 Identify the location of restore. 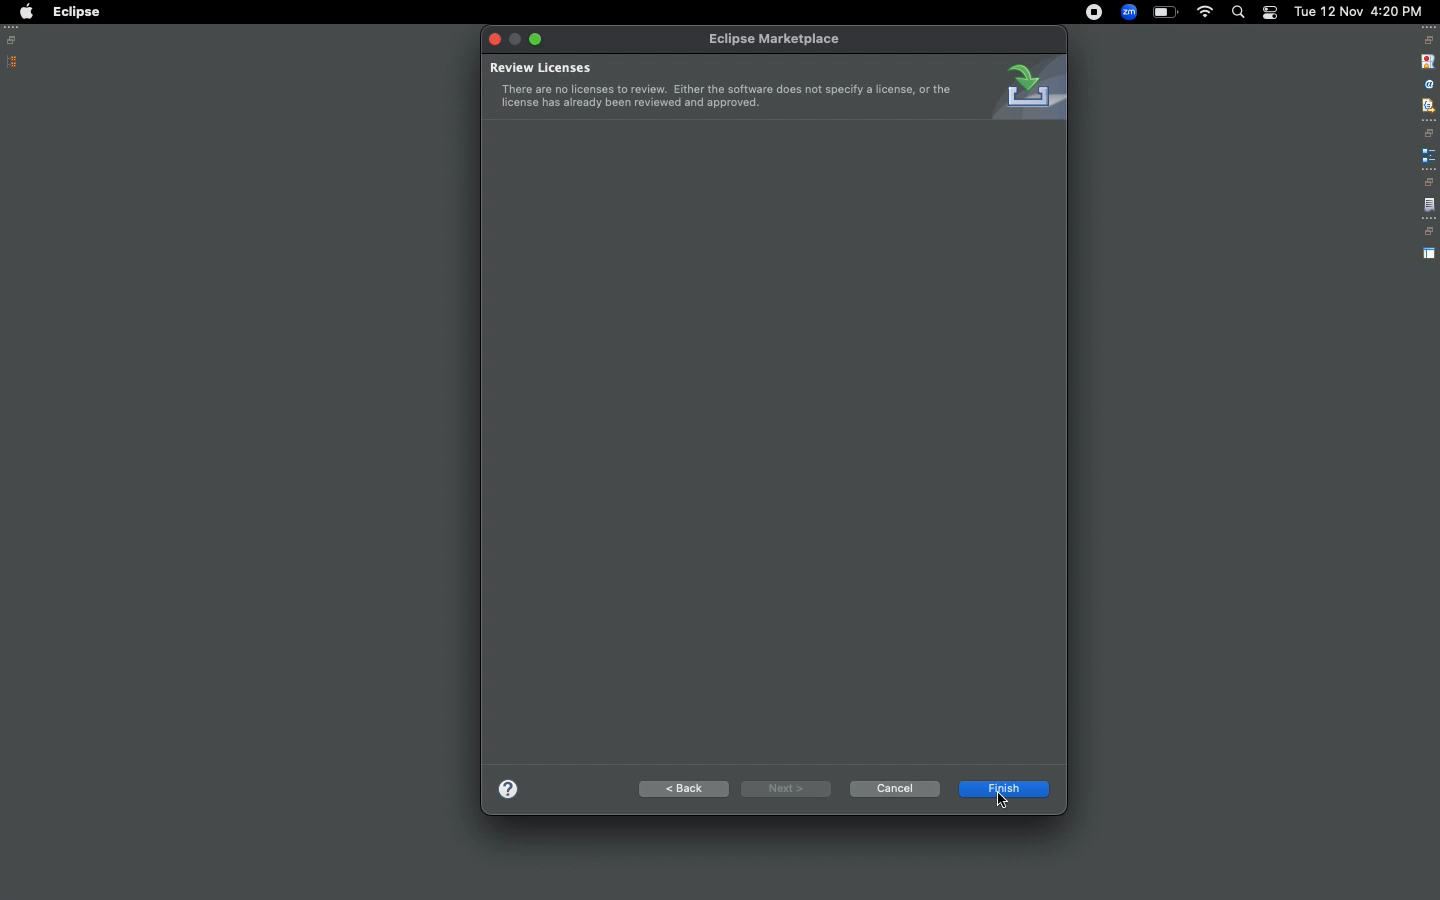
(1429, 40).